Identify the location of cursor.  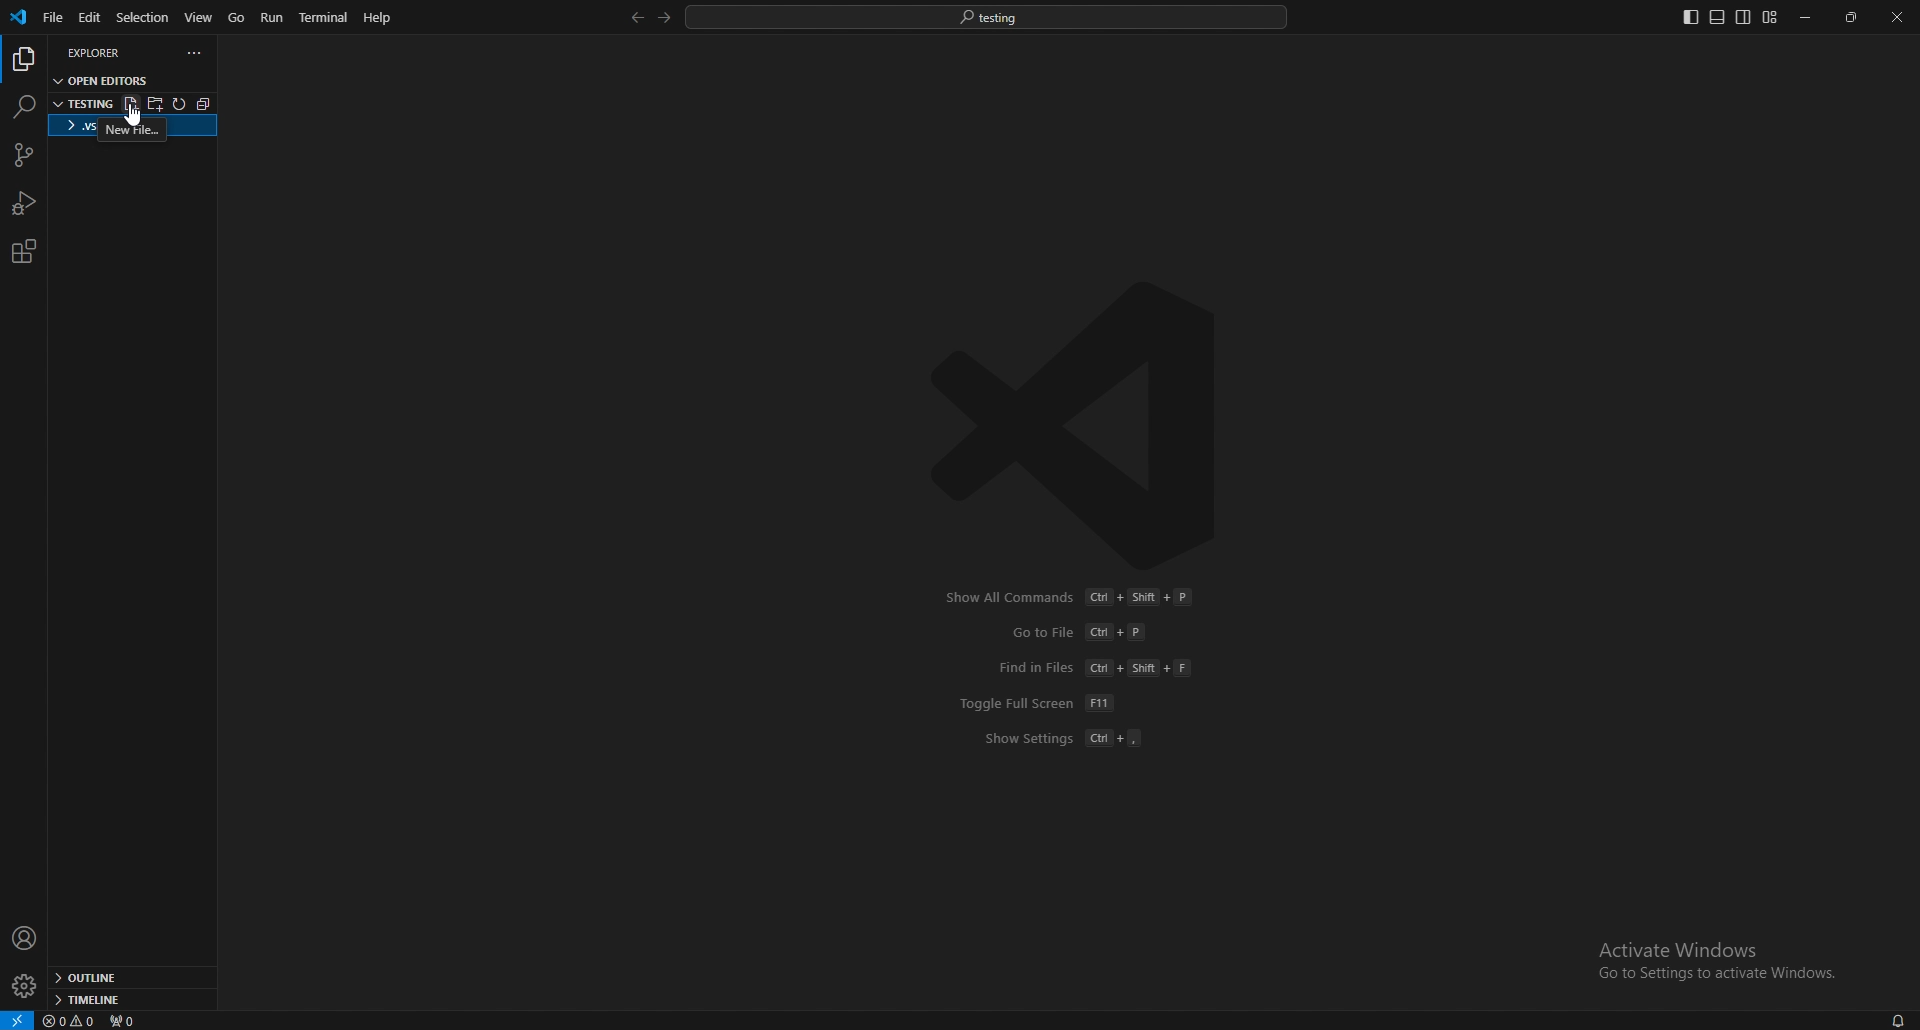
(136, 118).